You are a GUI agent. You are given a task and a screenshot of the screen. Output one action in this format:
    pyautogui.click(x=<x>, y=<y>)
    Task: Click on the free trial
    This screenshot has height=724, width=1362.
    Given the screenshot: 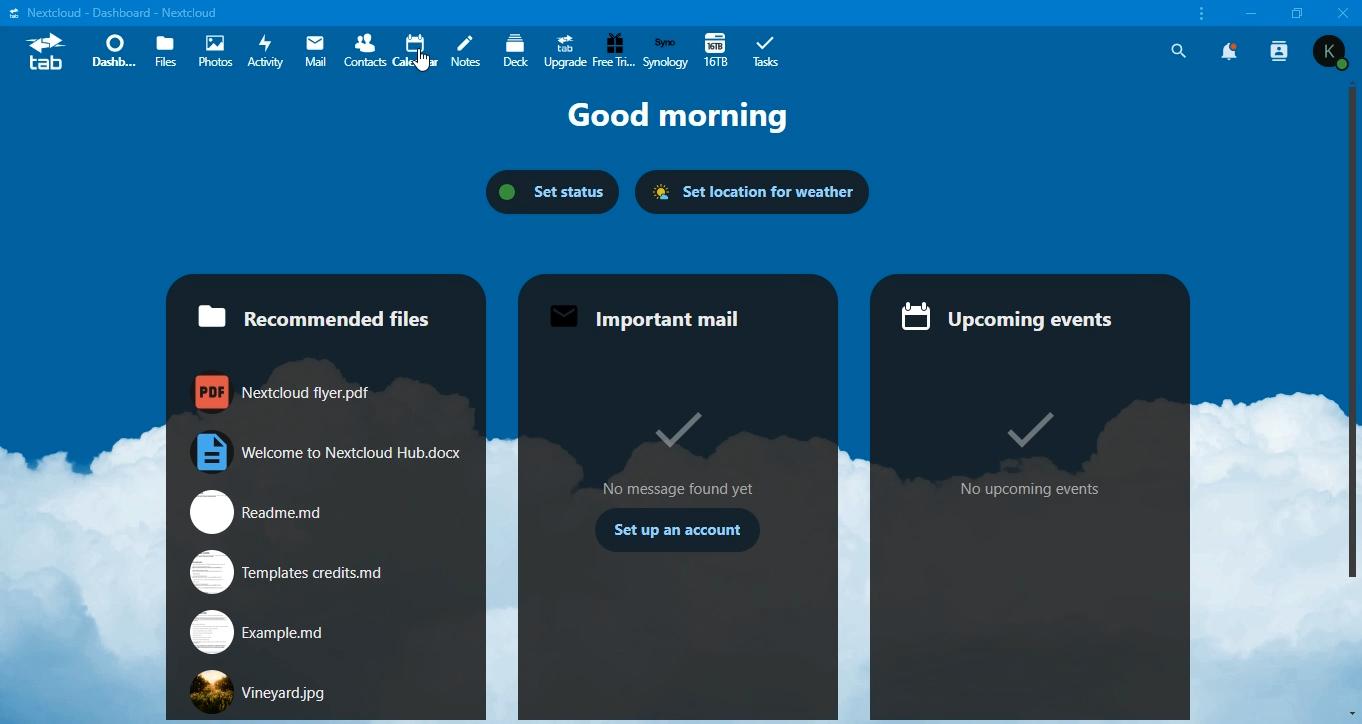 What is the action you would take?
    pyautogui.click(x=615, y=49)
    